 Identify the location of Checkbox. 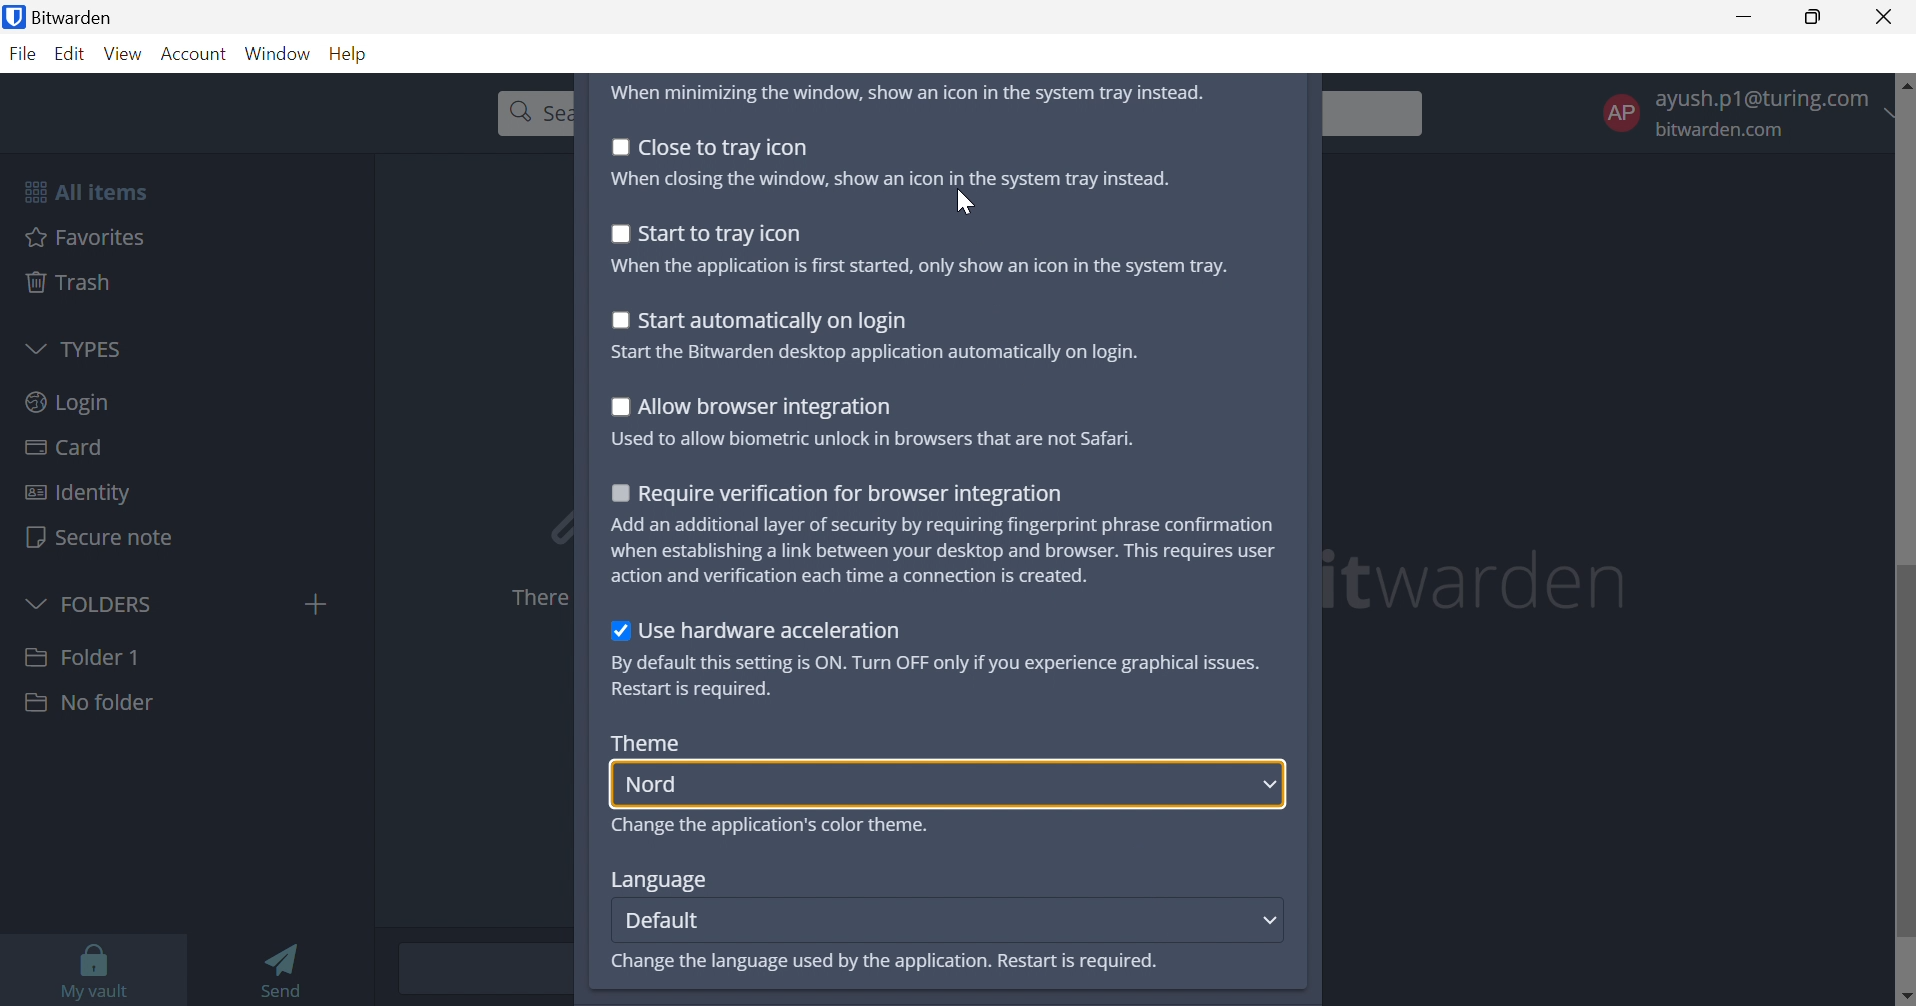
(619, 407).